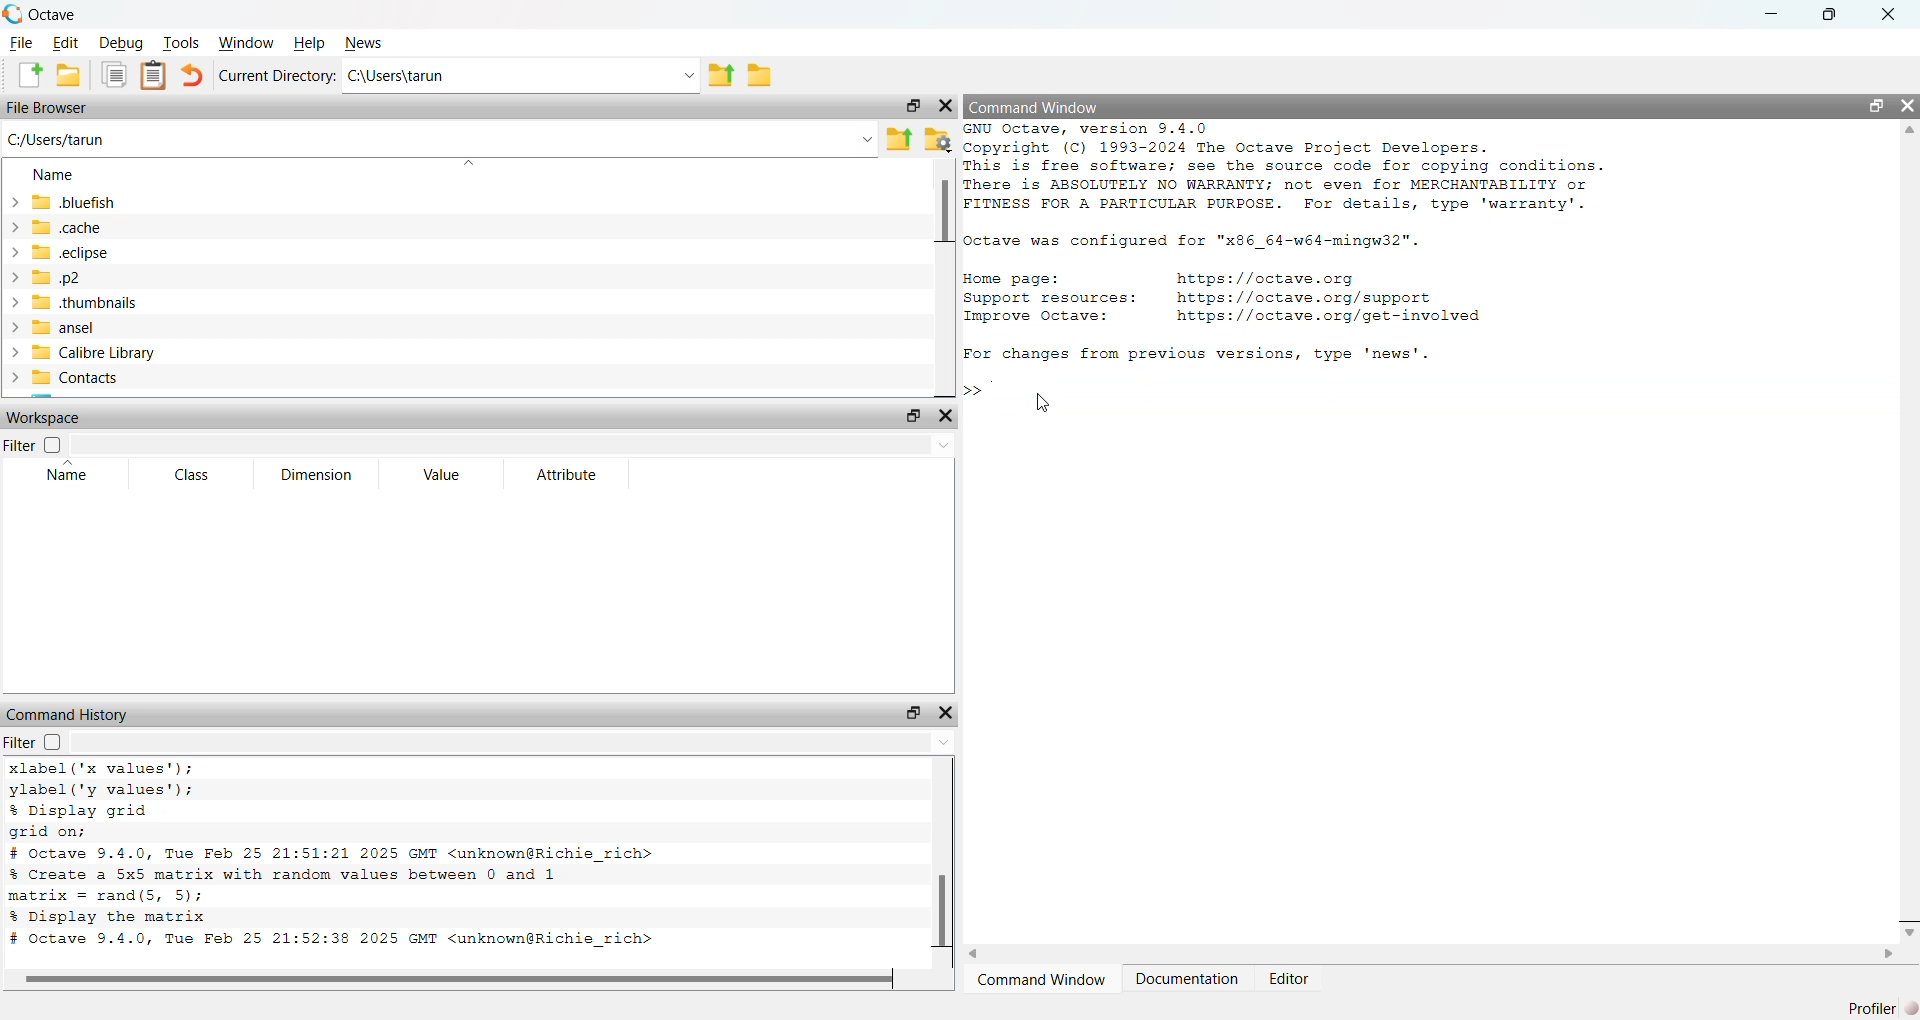  What do you see at coordinates (683, 74) in the screenshot?
I see `drop down` at bounding box center [683, 74].